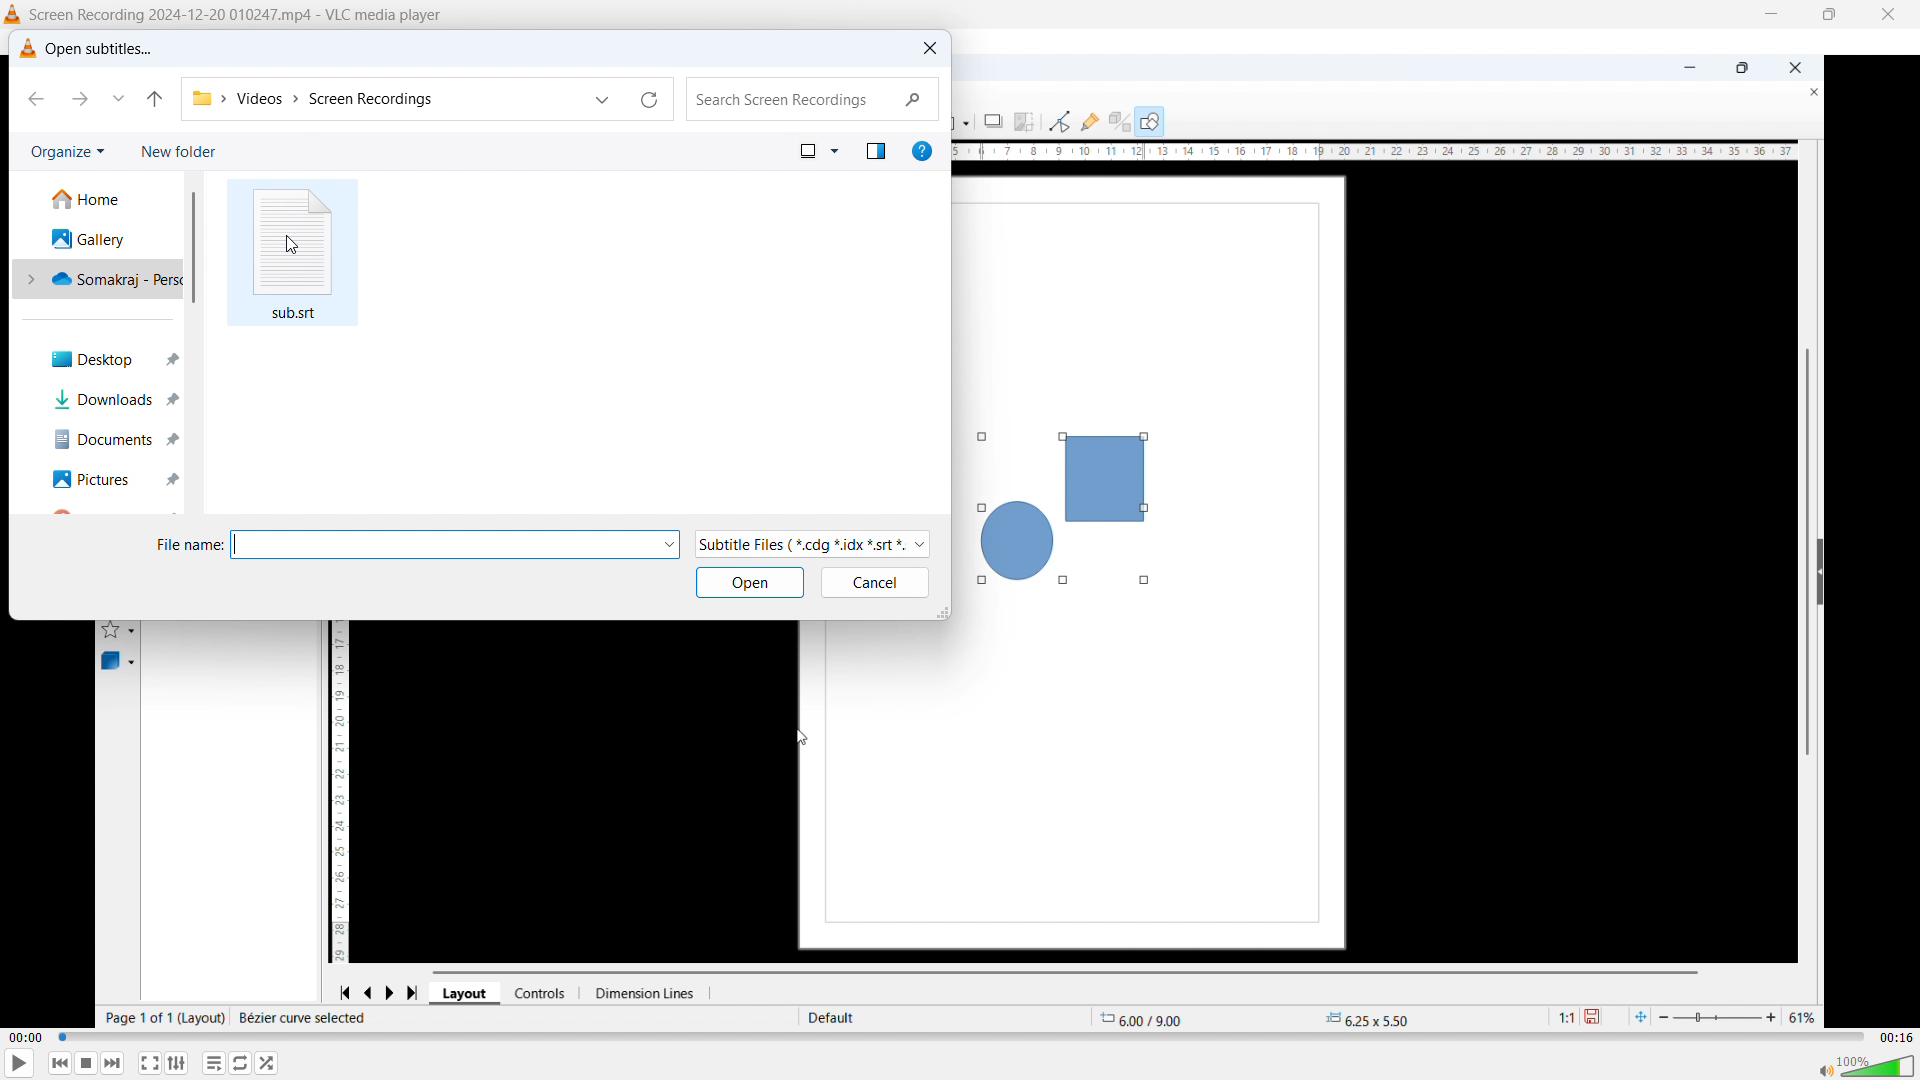 This screenshot has height=1080, width=1920. What do you see at coordinates (1150, 120) in the screenshot?
I see `show draw function` at bounding box center [1150, 120].